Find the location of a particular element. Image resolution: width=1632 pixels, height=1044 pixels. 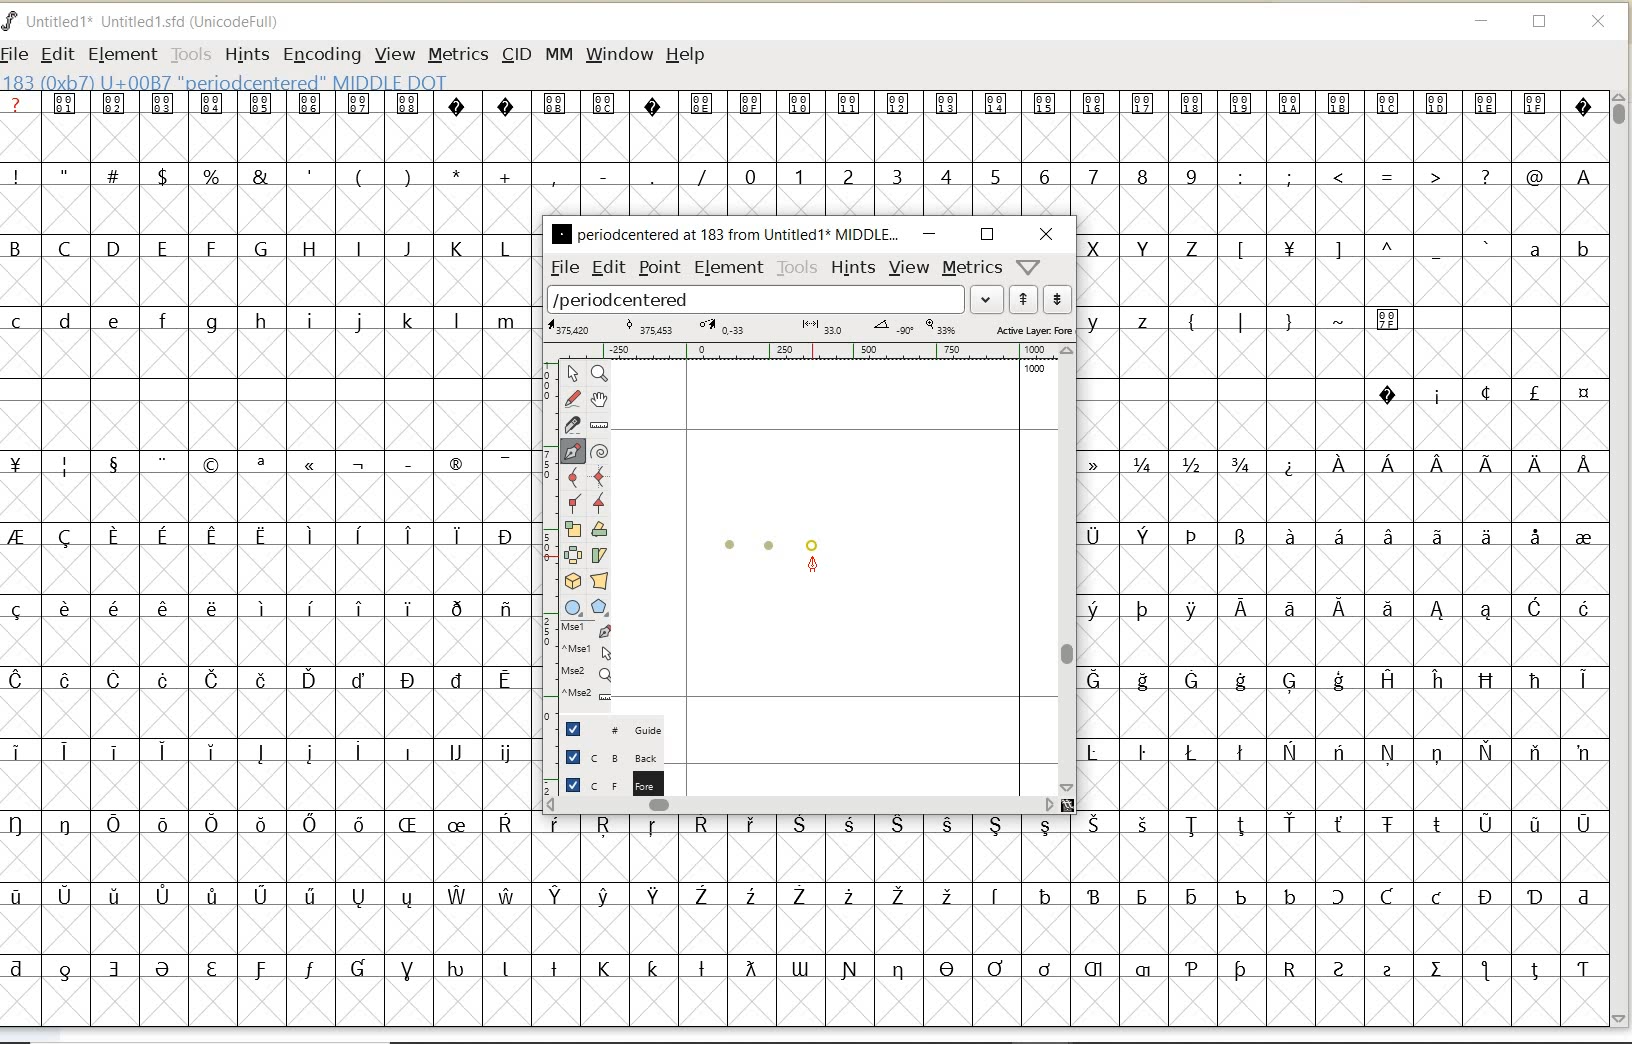

MINIMIZE is located at coordinates (1483, 24).